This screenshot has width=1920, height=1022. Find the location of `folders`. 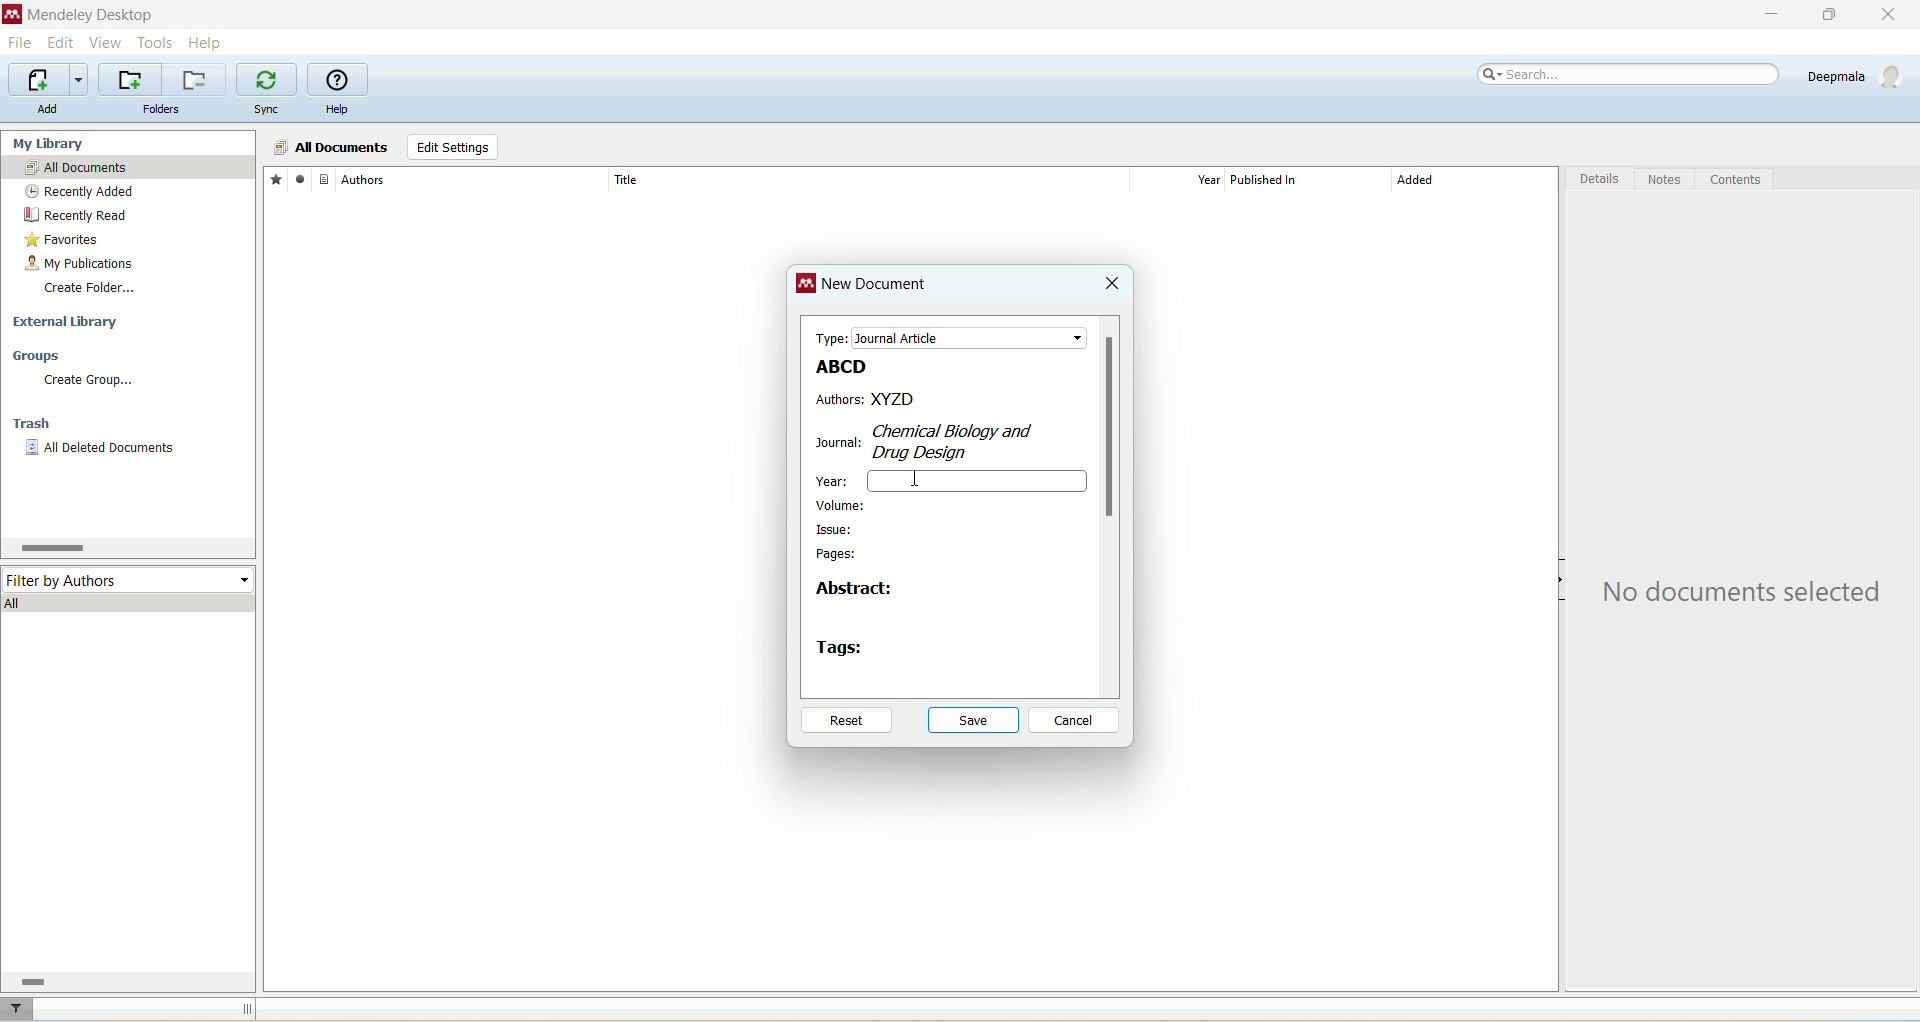

folders is located at coordinates (162, 110).